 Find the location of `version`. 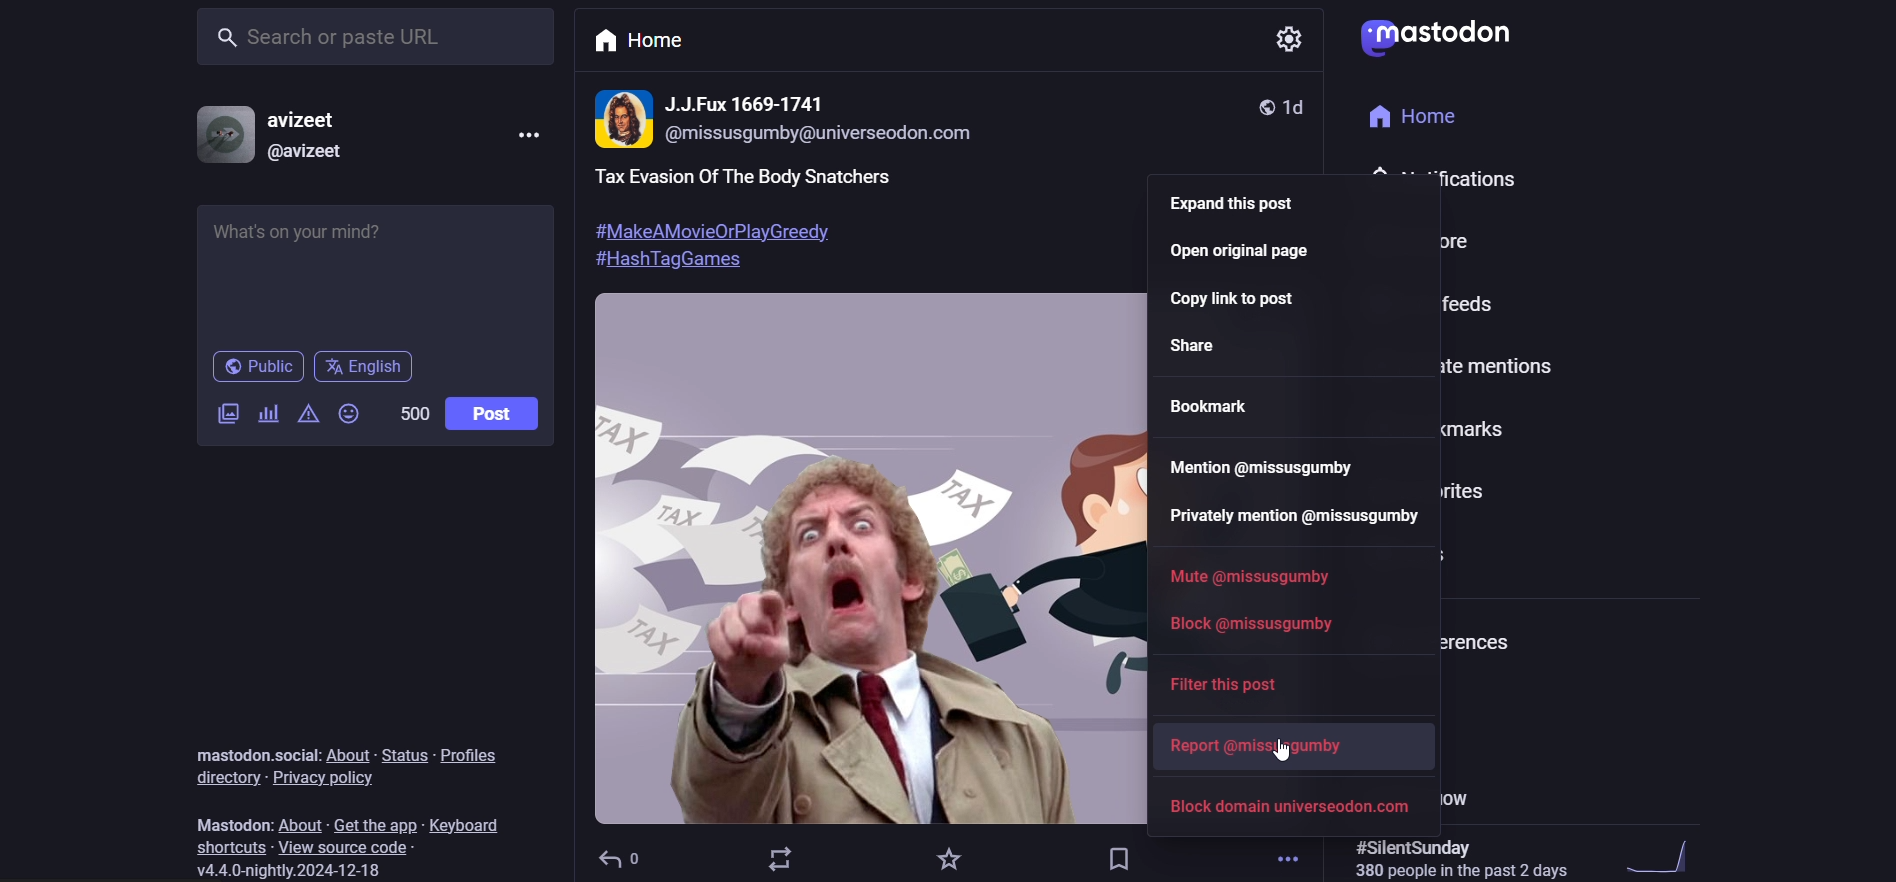

version is located at coordinates (290, 868).